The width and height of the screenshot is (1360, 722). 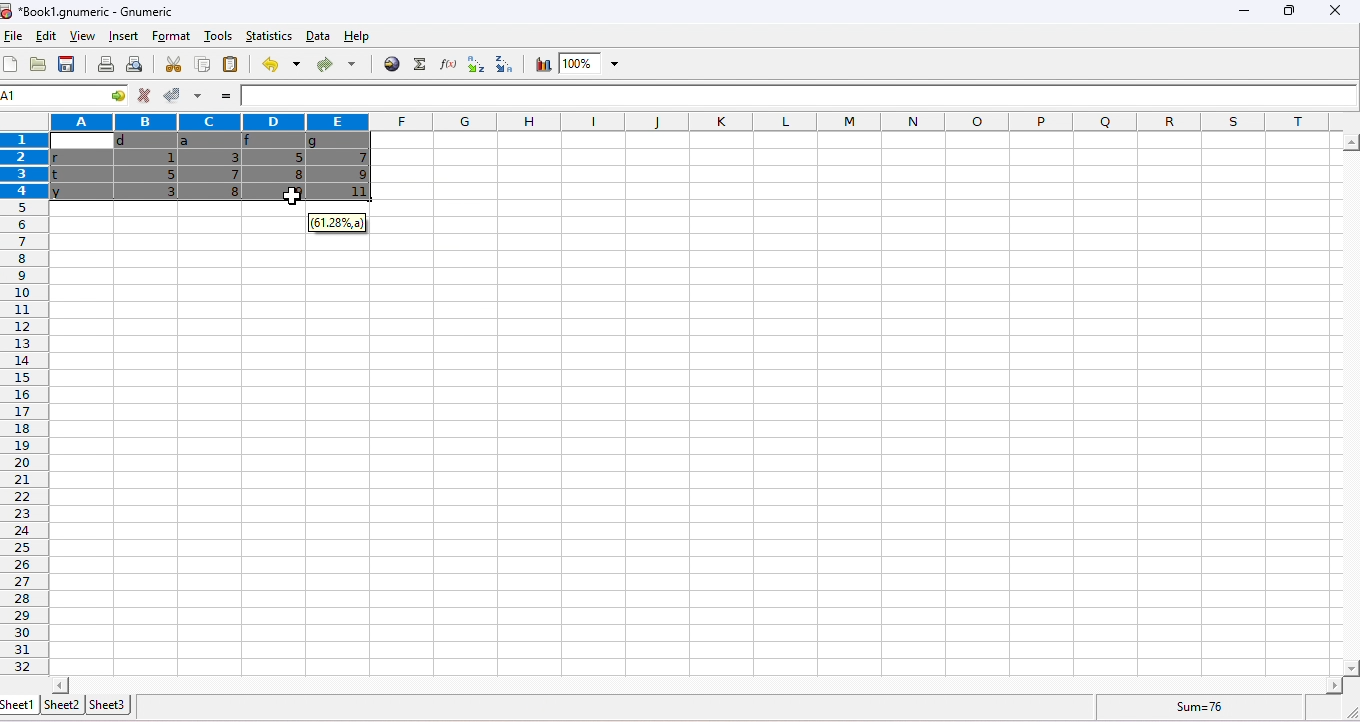 What do you see at coordinates (173, 35) in the screenshot?
I see `format` at bounding box center [173, 35].